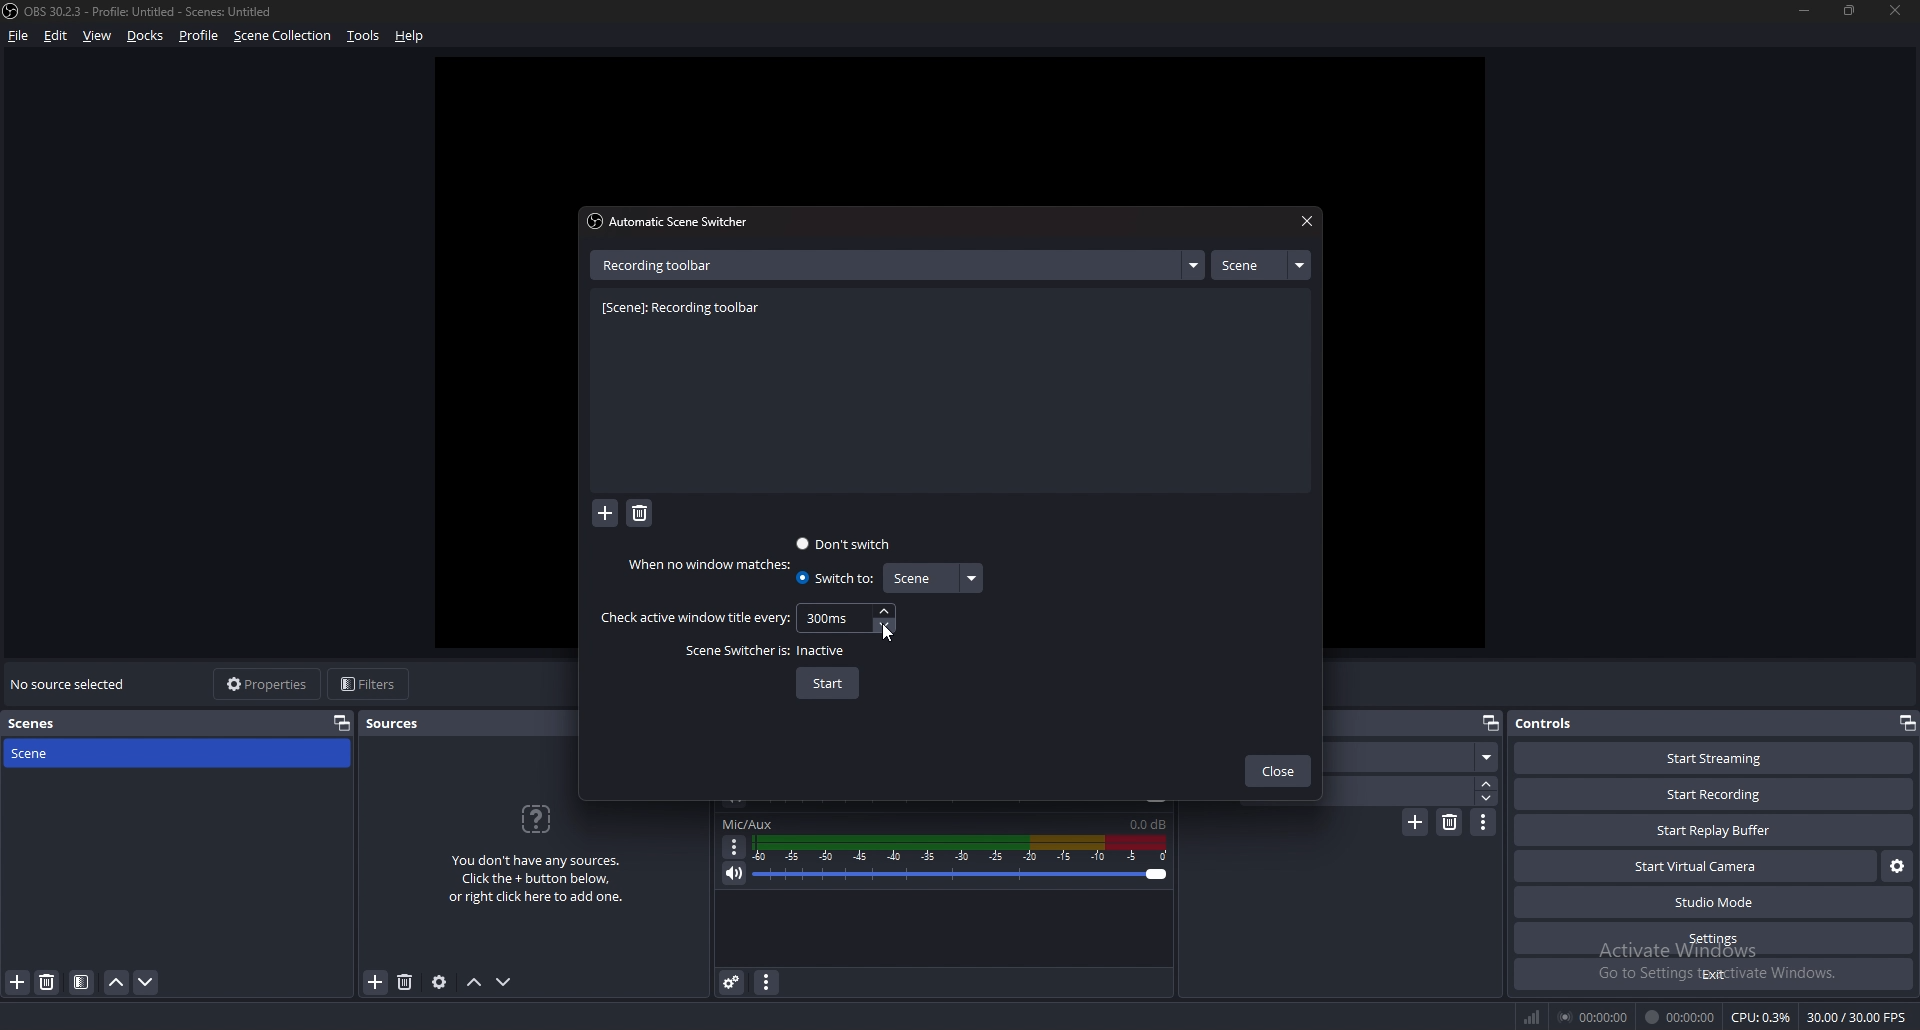 The height and width of the screenshot is (1030, 1920). Describe the element at coordinates (376, 983) in the screenshot. I see `add source` at that location.